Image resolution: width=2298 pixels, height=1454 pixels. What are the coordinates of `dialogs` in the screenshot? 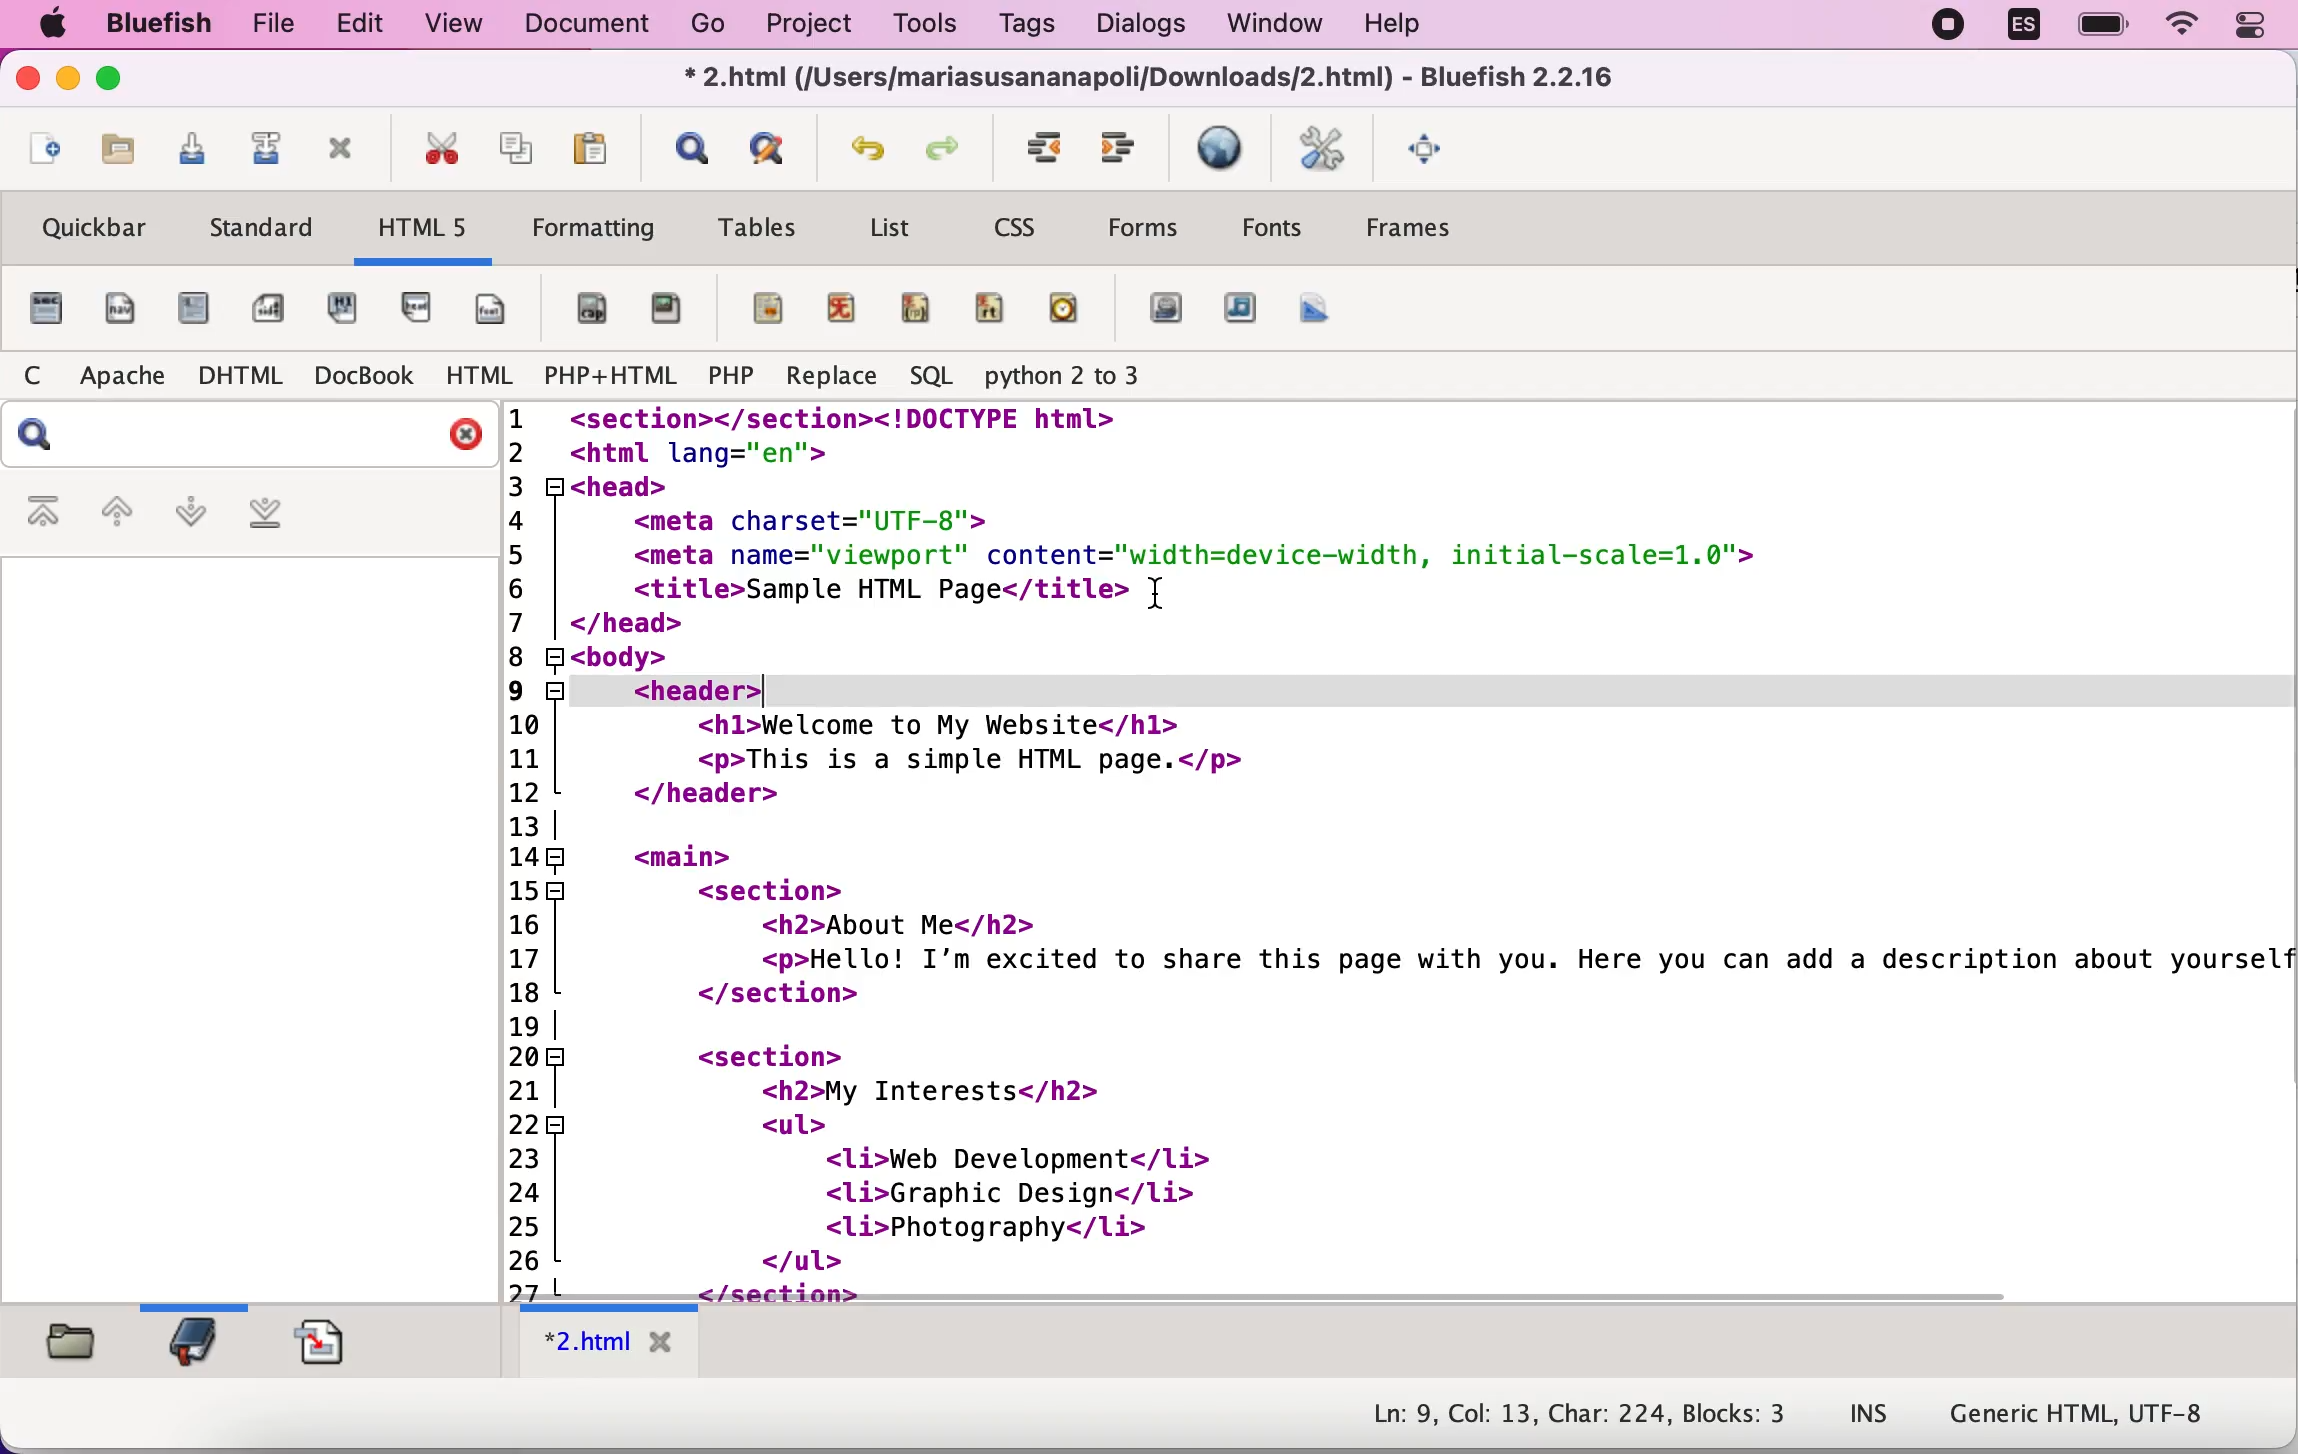 It's located at (1143, 24).